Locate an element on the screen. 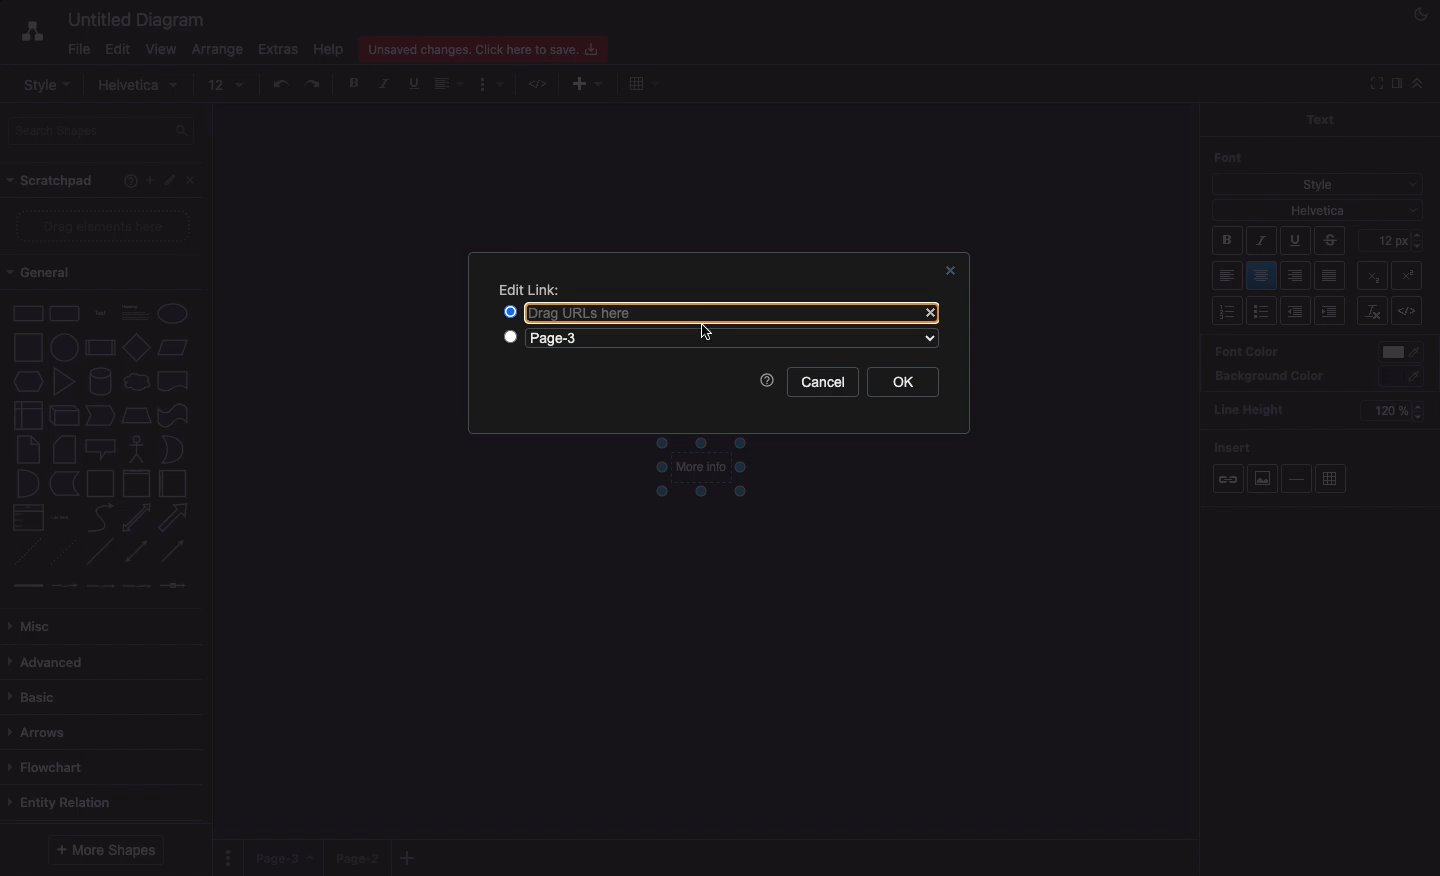 The height and width of the screenshot is (876, 1440). Underline is located at coordinates (412, 83).